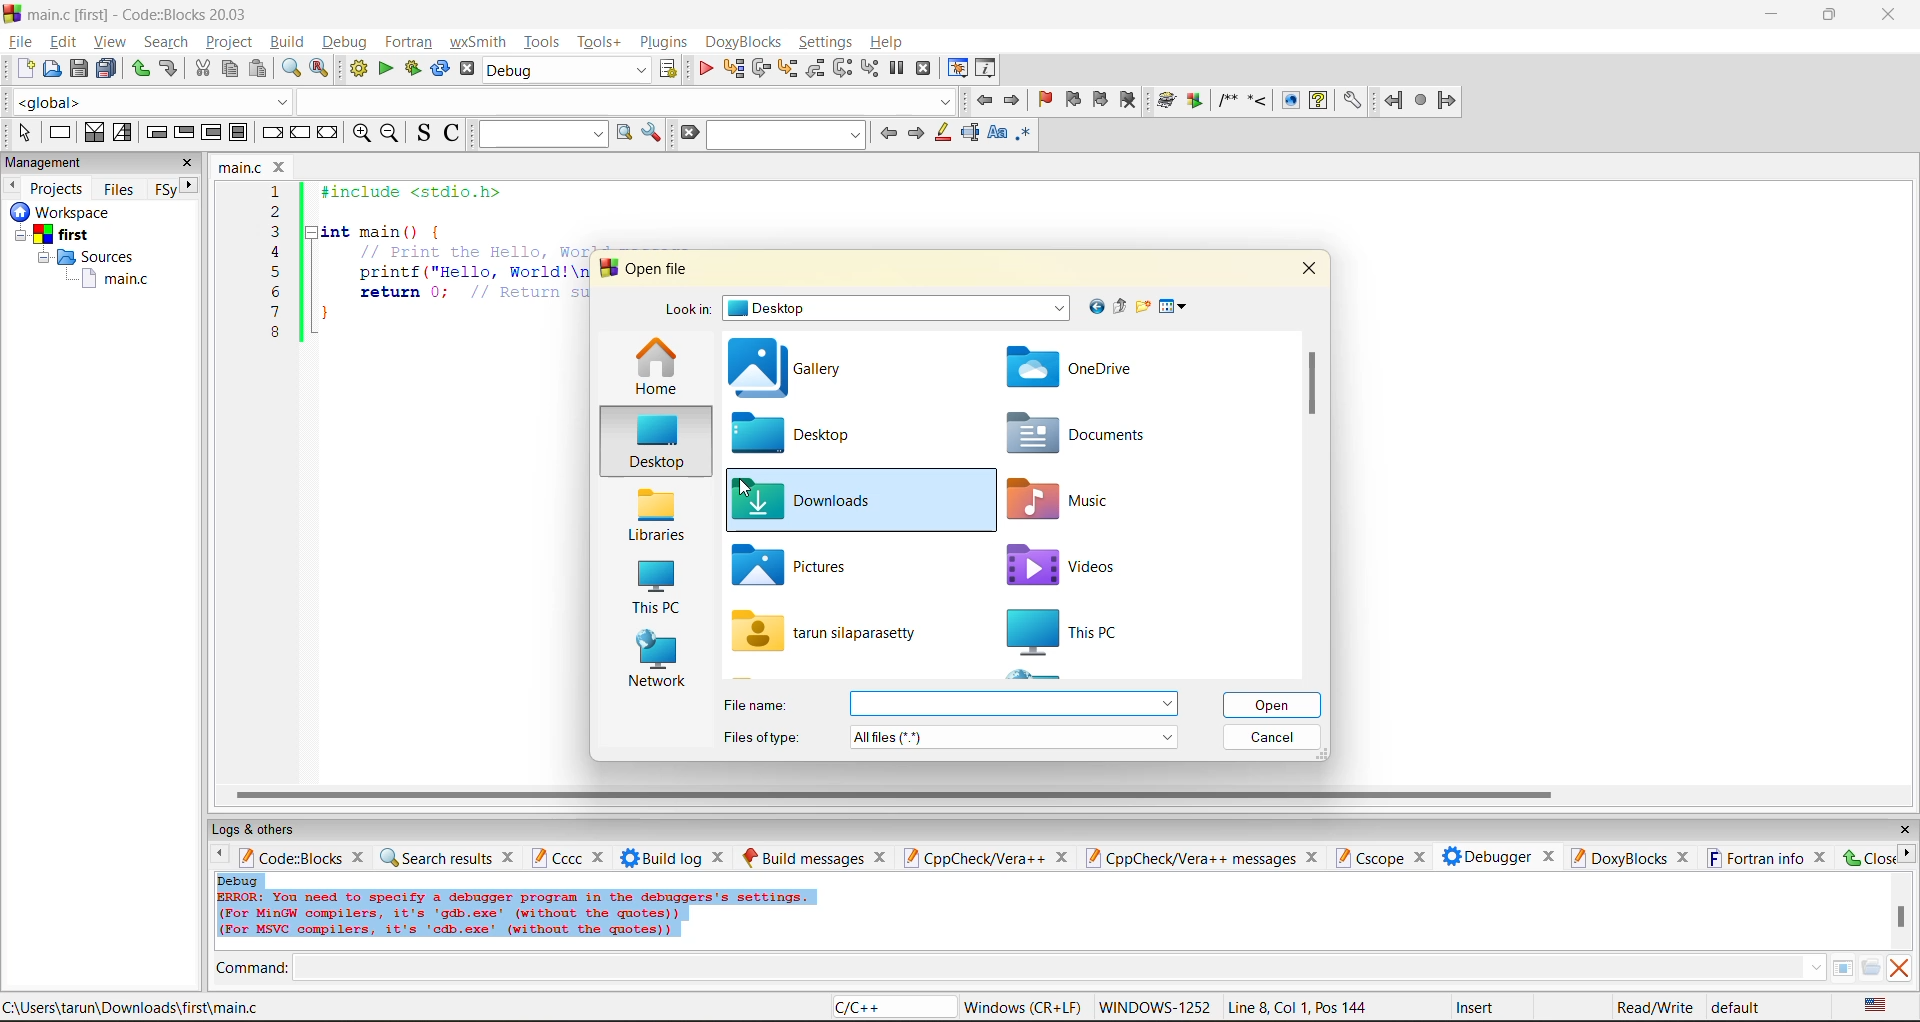  What do you see at coordinates (1684, 858) in the screenshot?
I see `close` at bounding box center [1684, 858].